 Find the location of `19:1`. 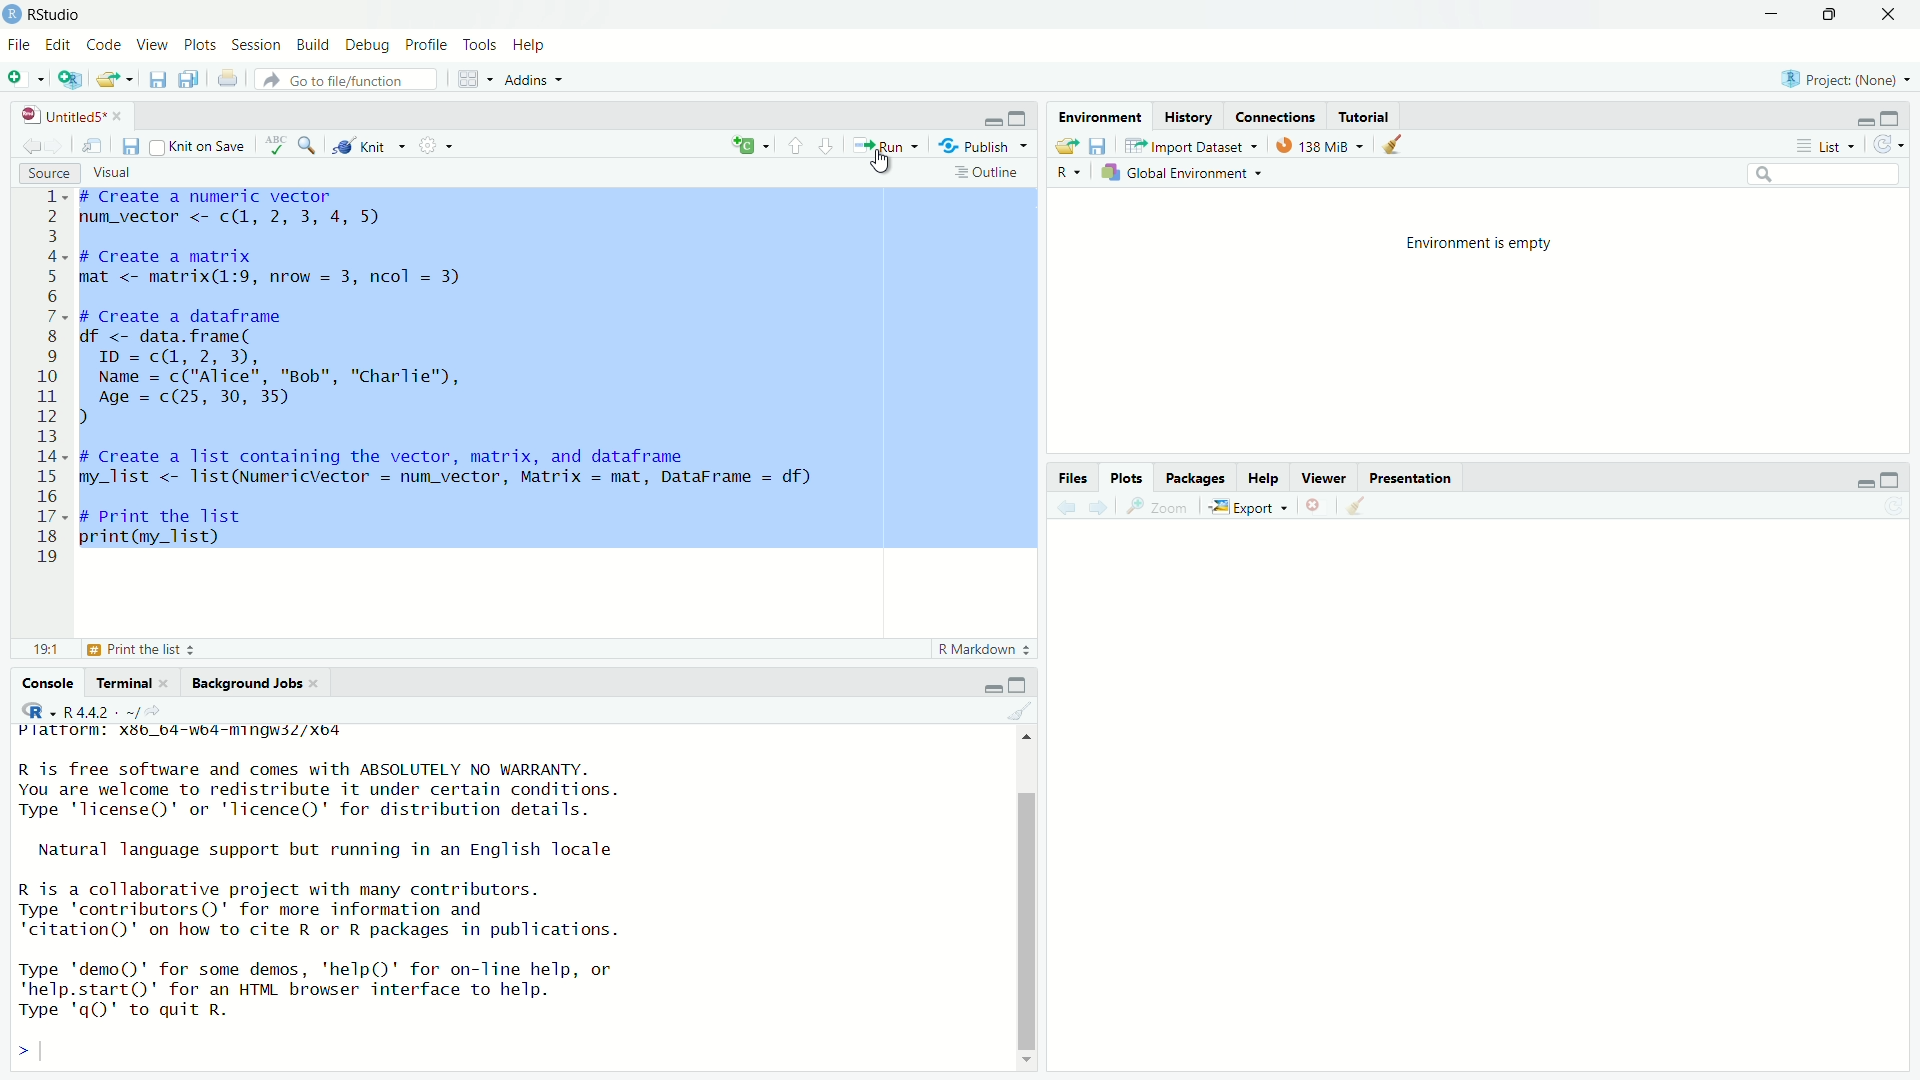

19:1 is located at coordinates (48, 650).